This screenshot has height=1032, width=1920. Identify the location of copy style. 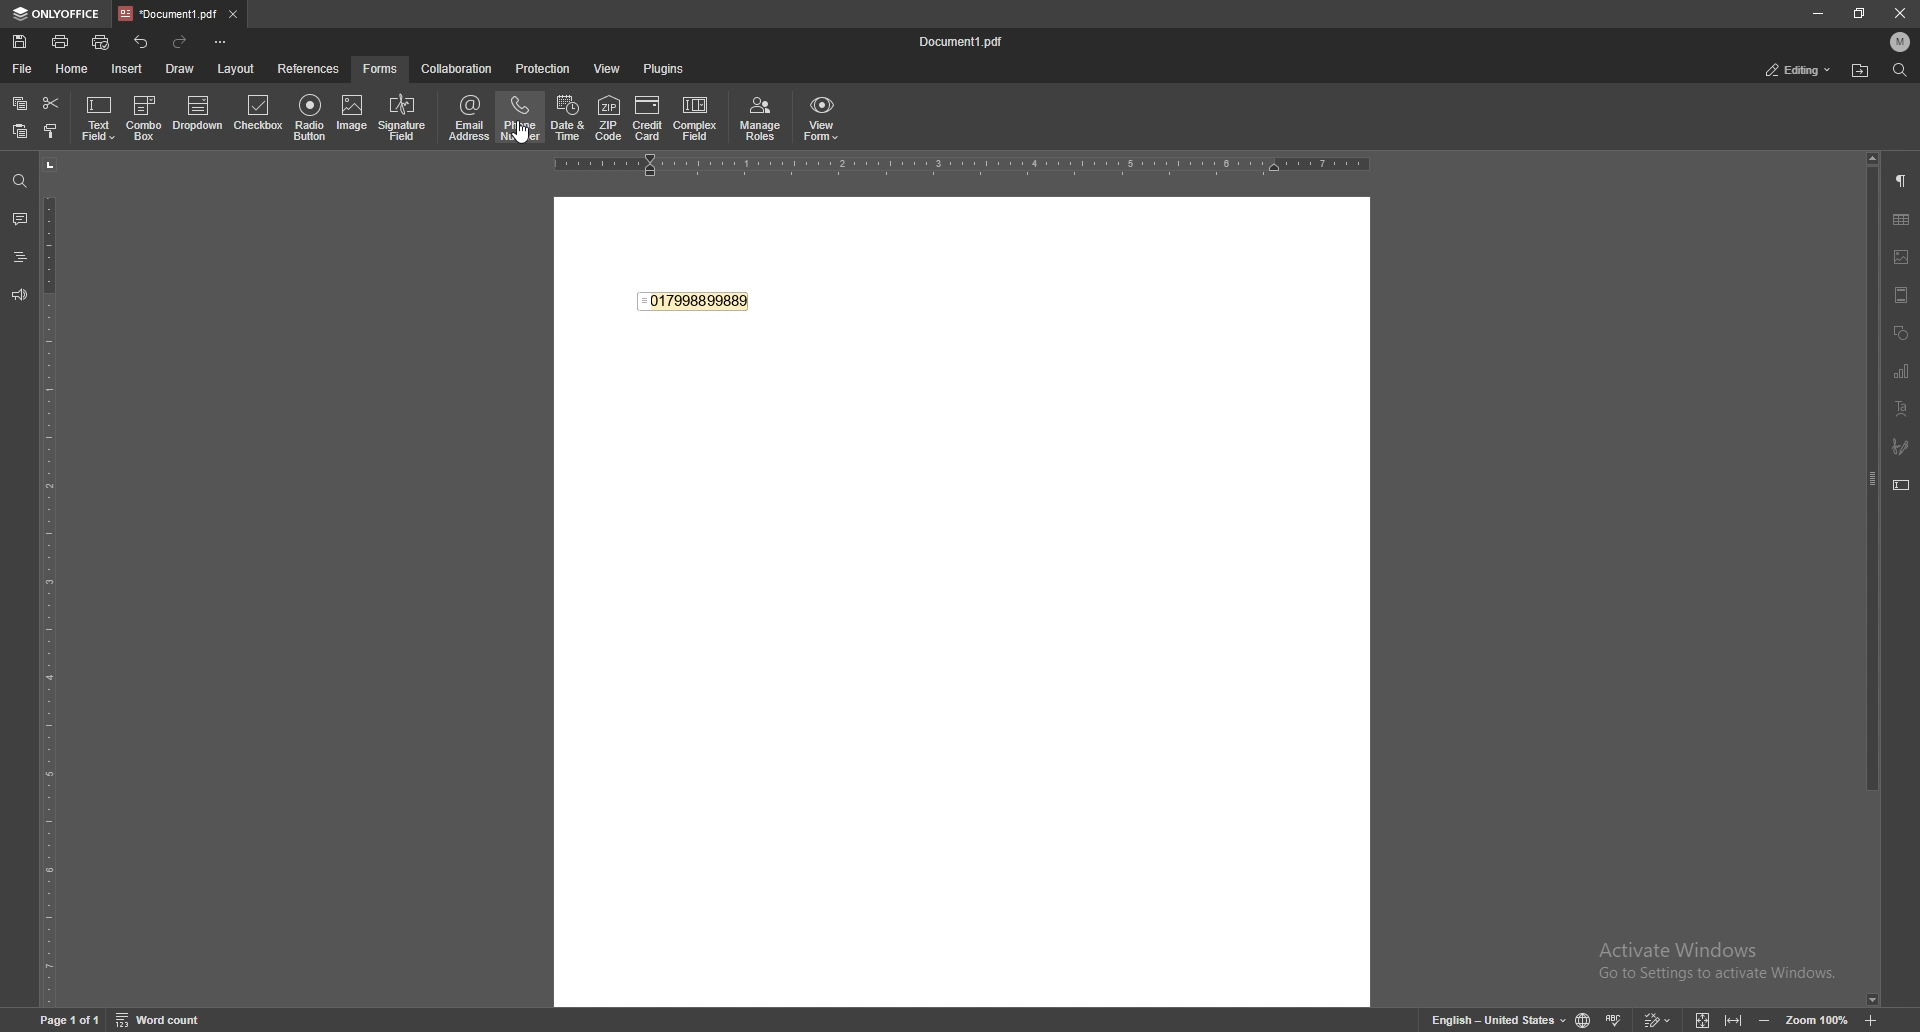
(51, 131).